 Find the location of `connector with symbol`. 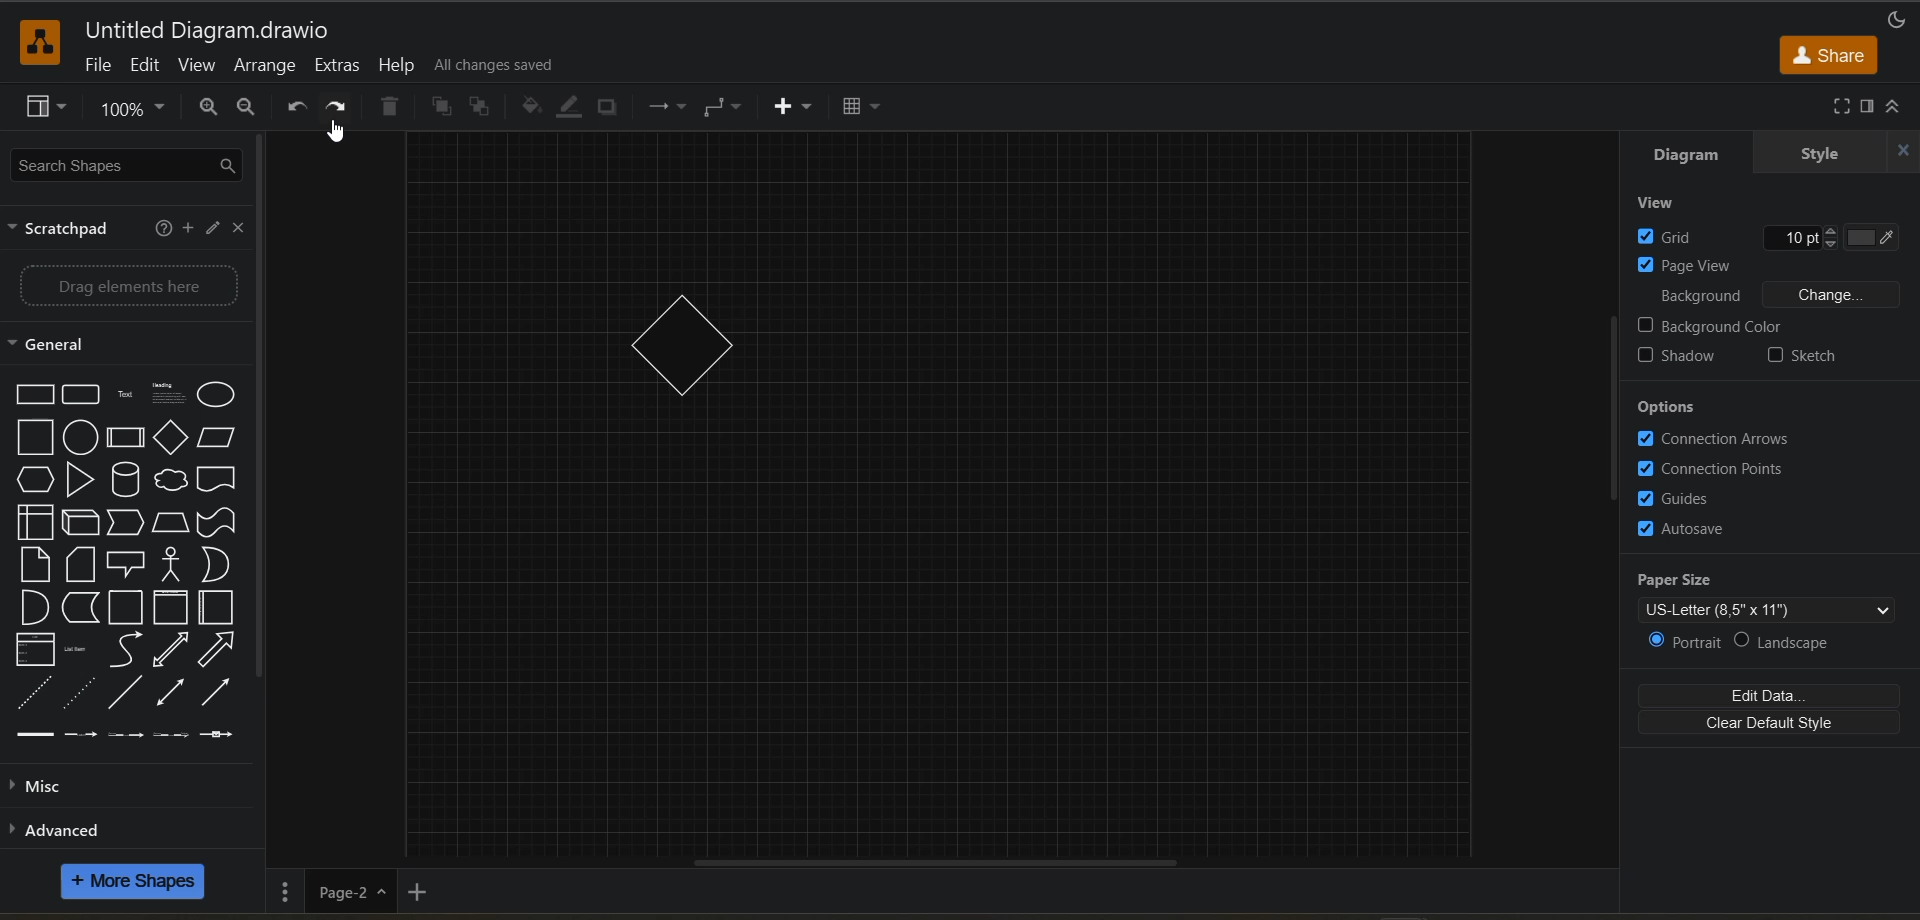

connector with symbol is located at coordinates (215, 736).